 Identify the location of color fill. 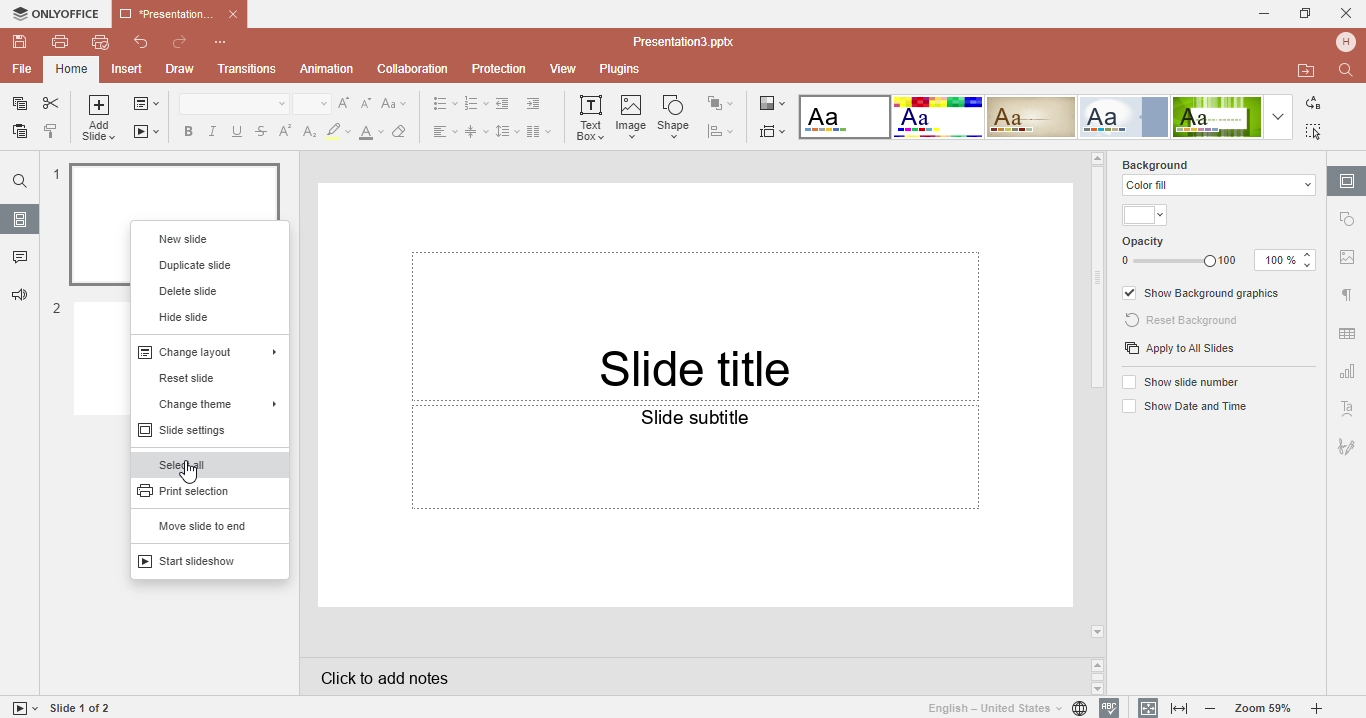
(1216, 185).